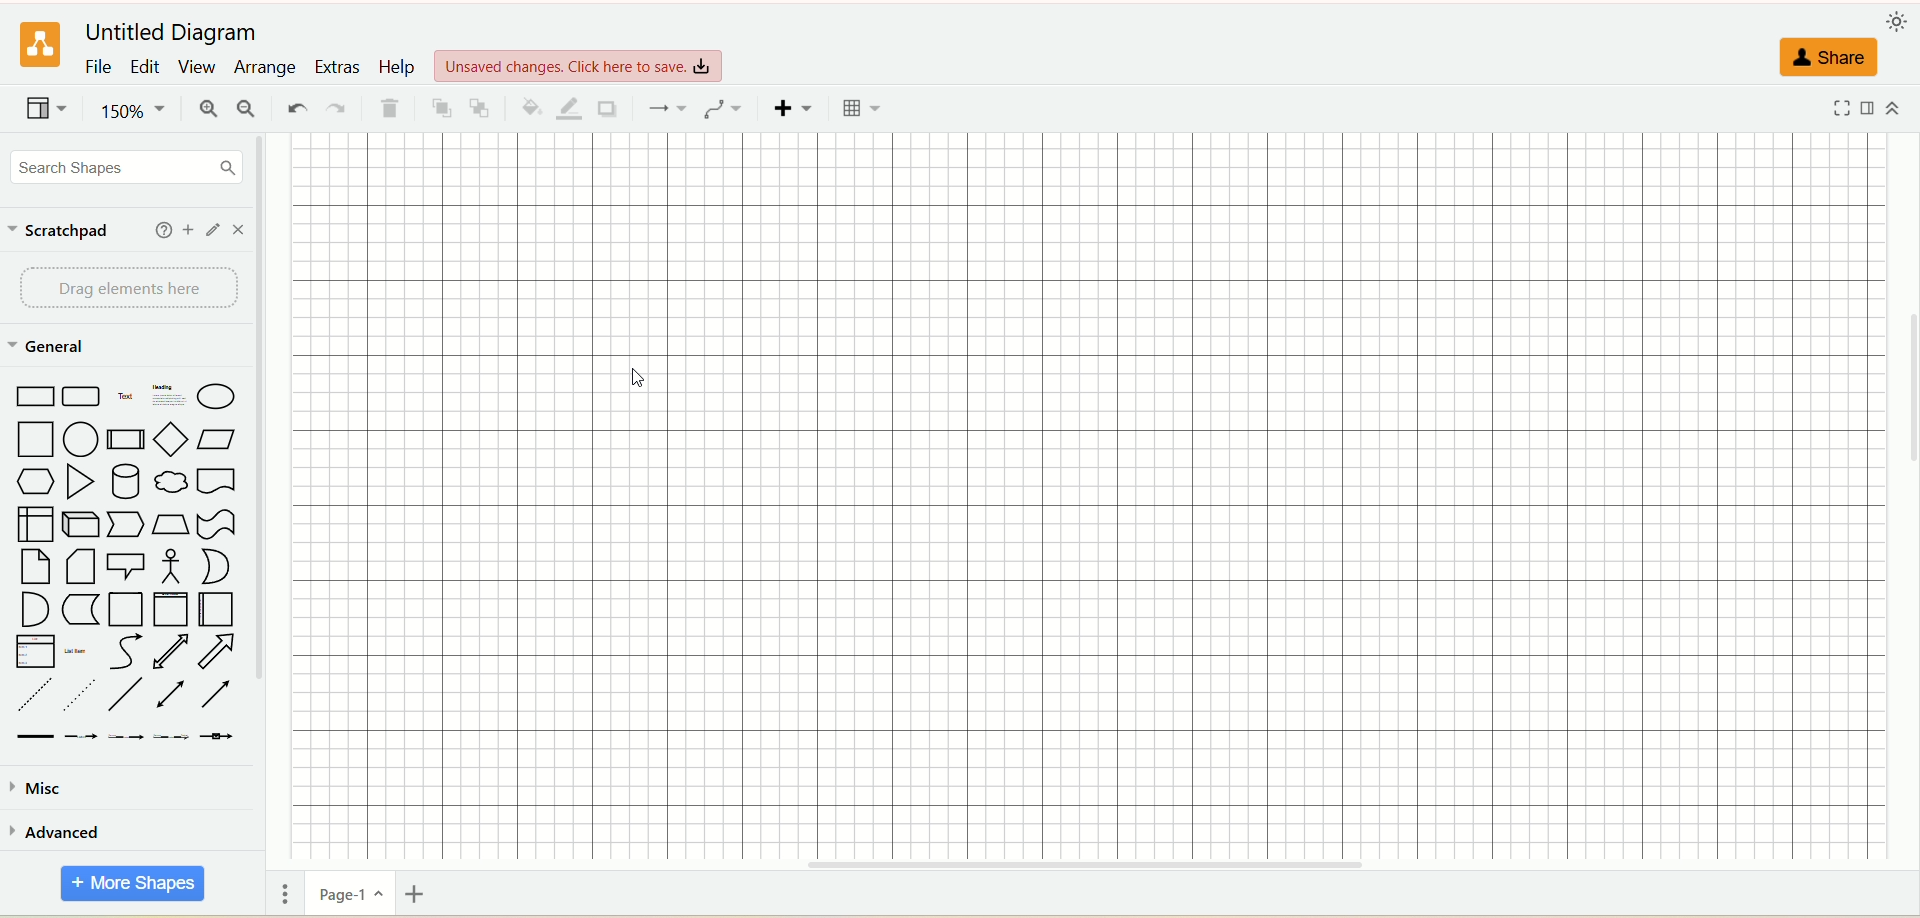  Describe the element at coordinates (31, 694) in the screenshot. I see `dashed line` at that location.